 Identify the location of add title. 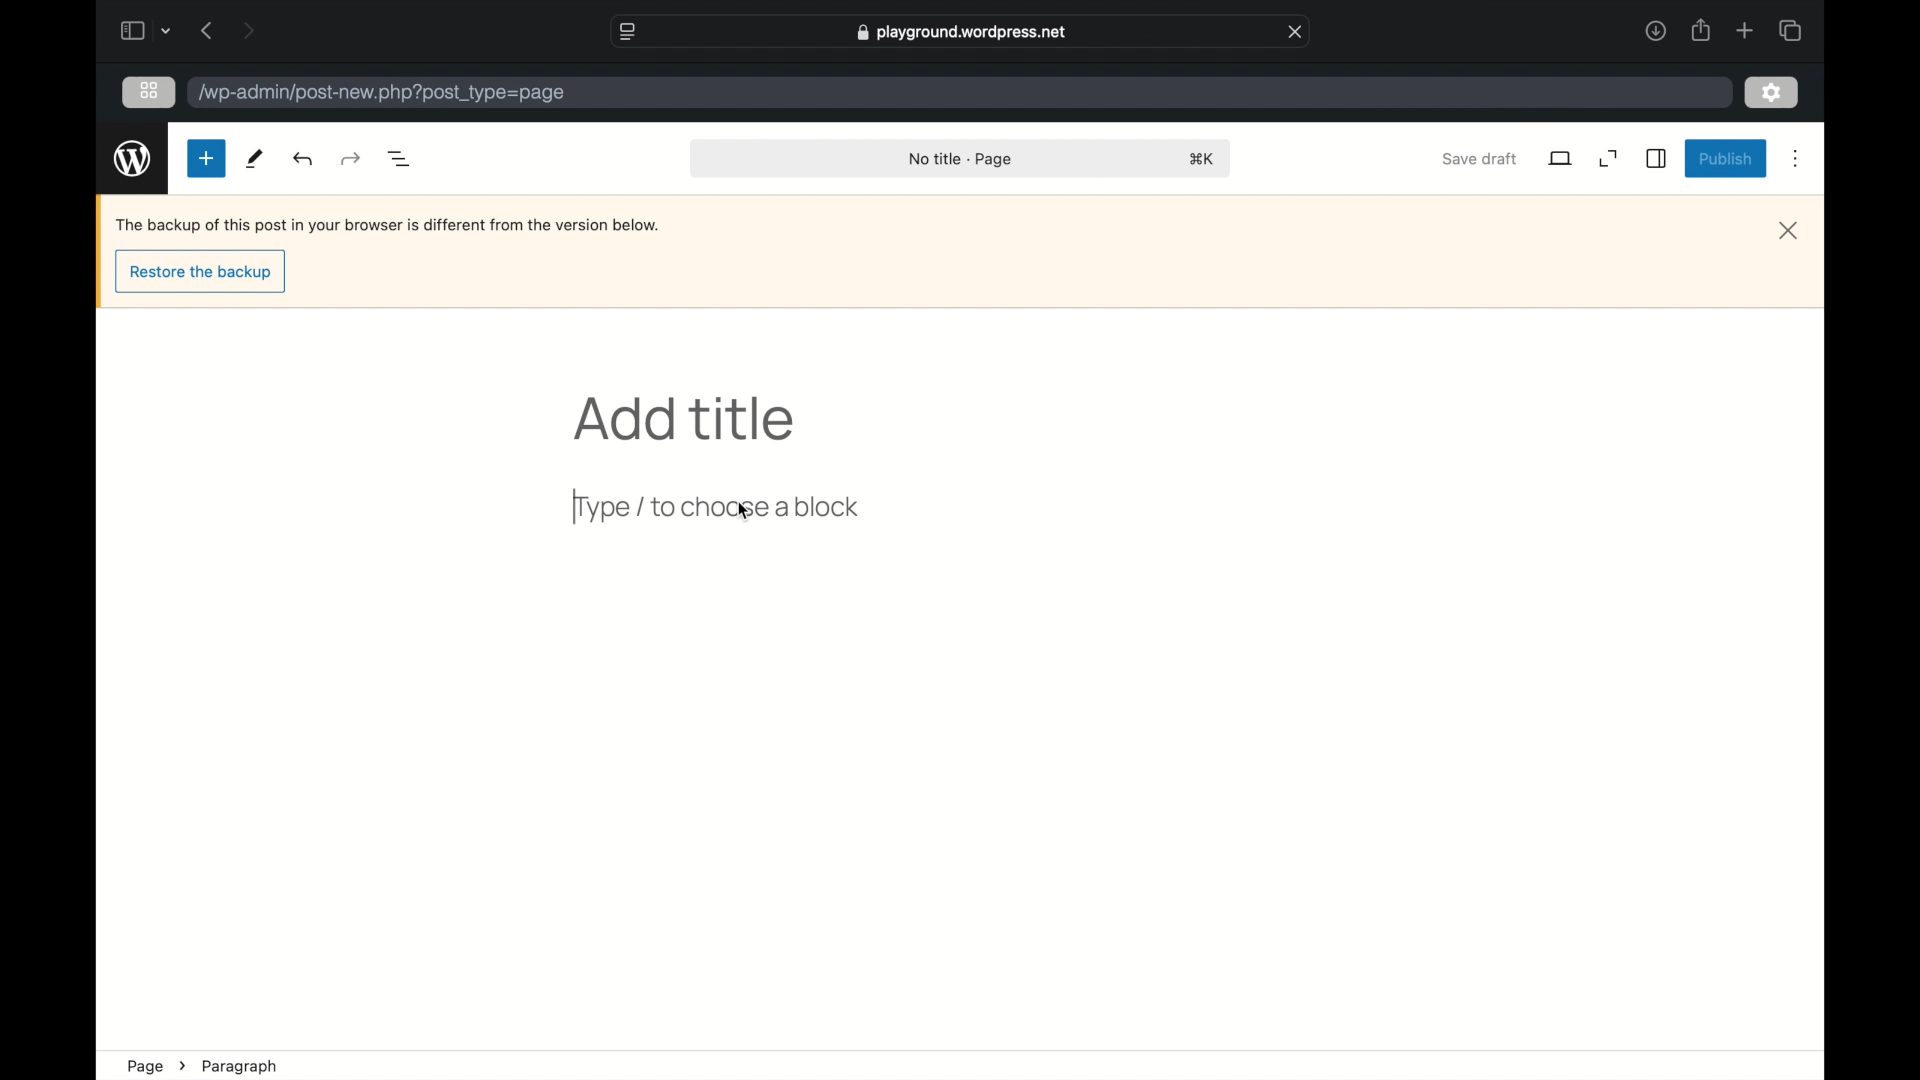
(688, 420).